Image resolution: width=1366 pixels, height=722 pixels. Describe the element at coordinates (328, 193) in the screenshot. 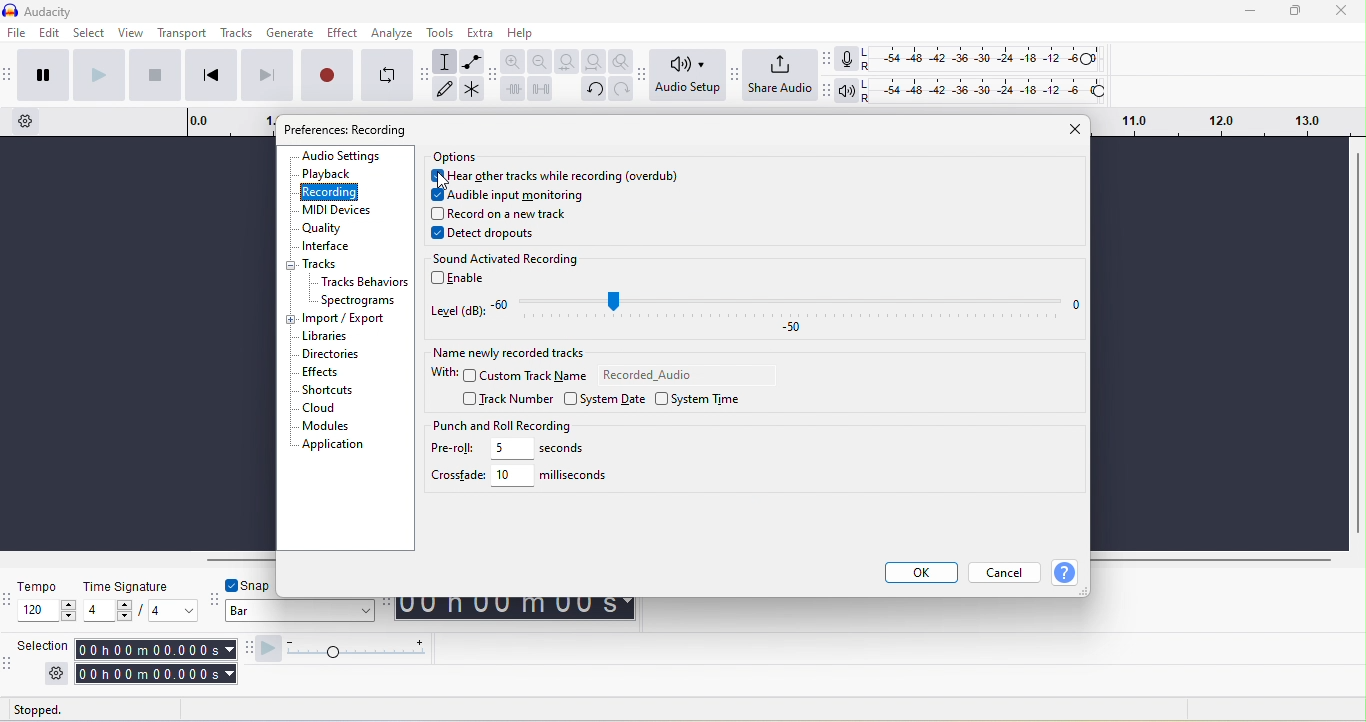

I see `recording` at that location.